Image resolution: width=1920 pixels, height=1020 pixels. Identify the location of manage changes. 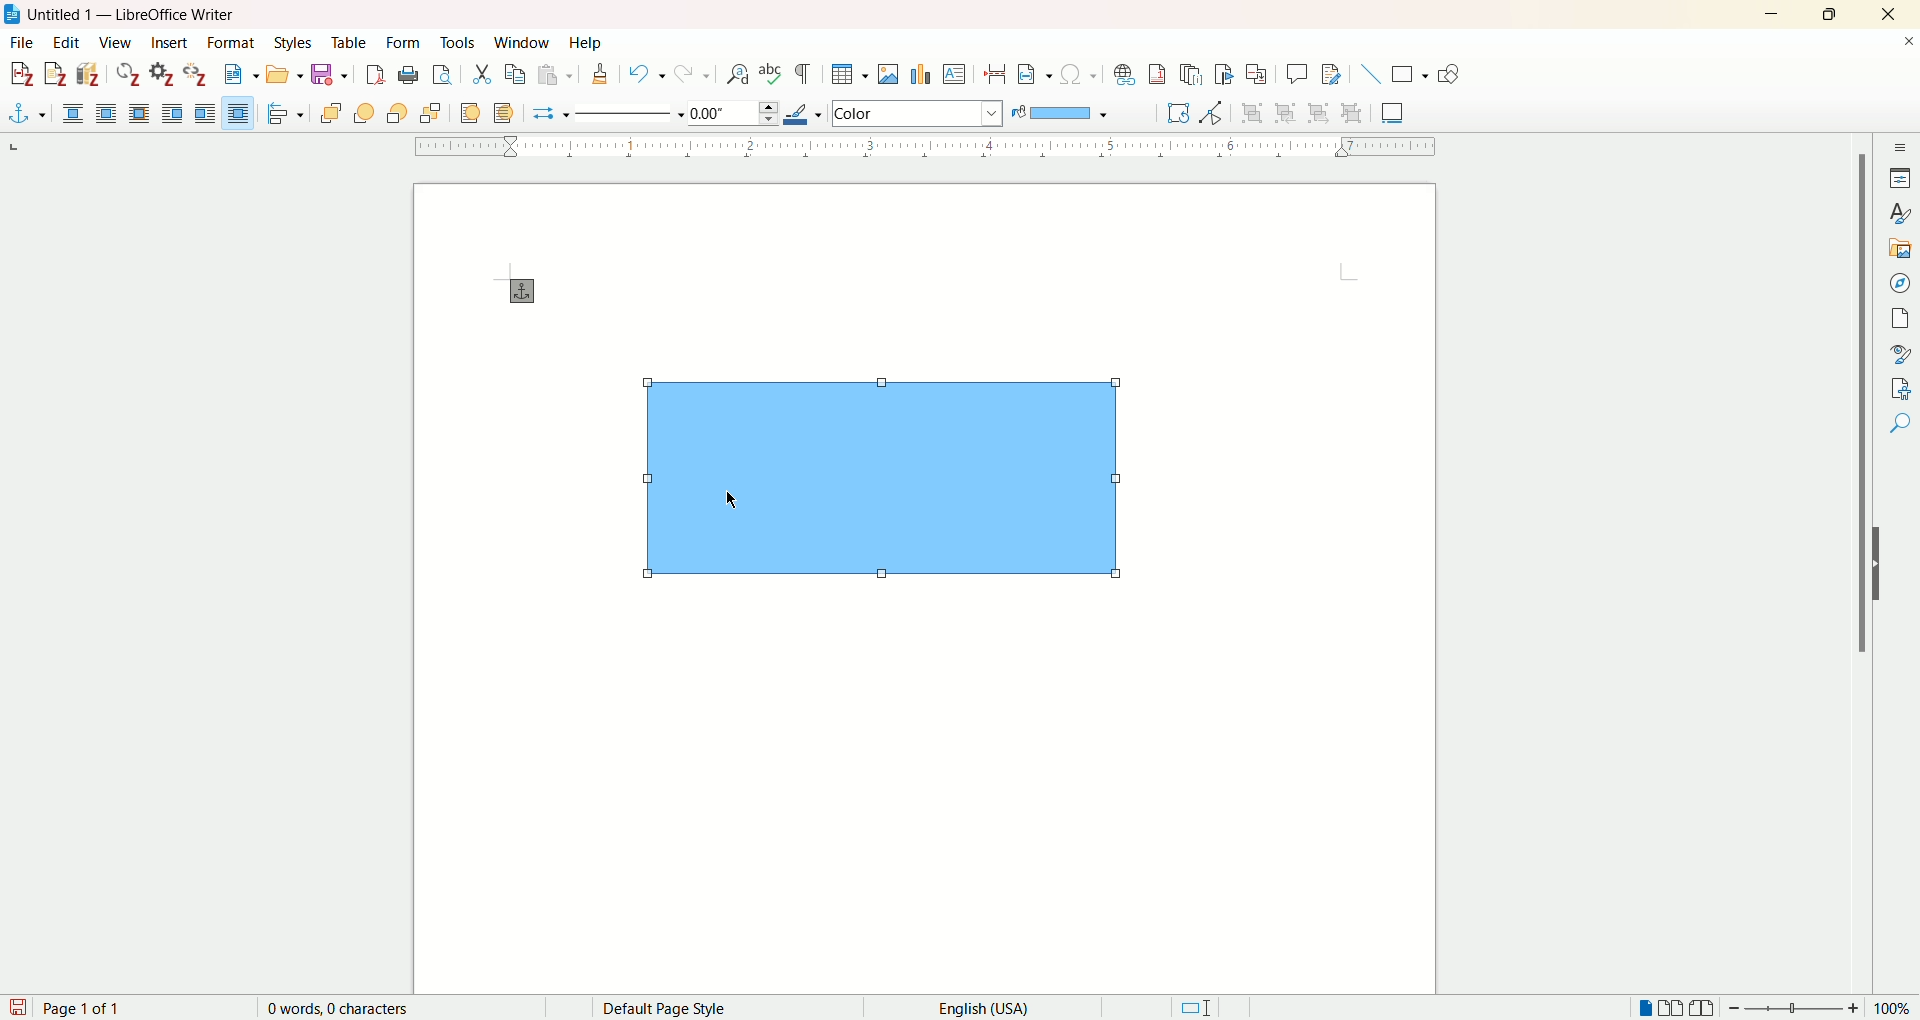
(1900, 387).